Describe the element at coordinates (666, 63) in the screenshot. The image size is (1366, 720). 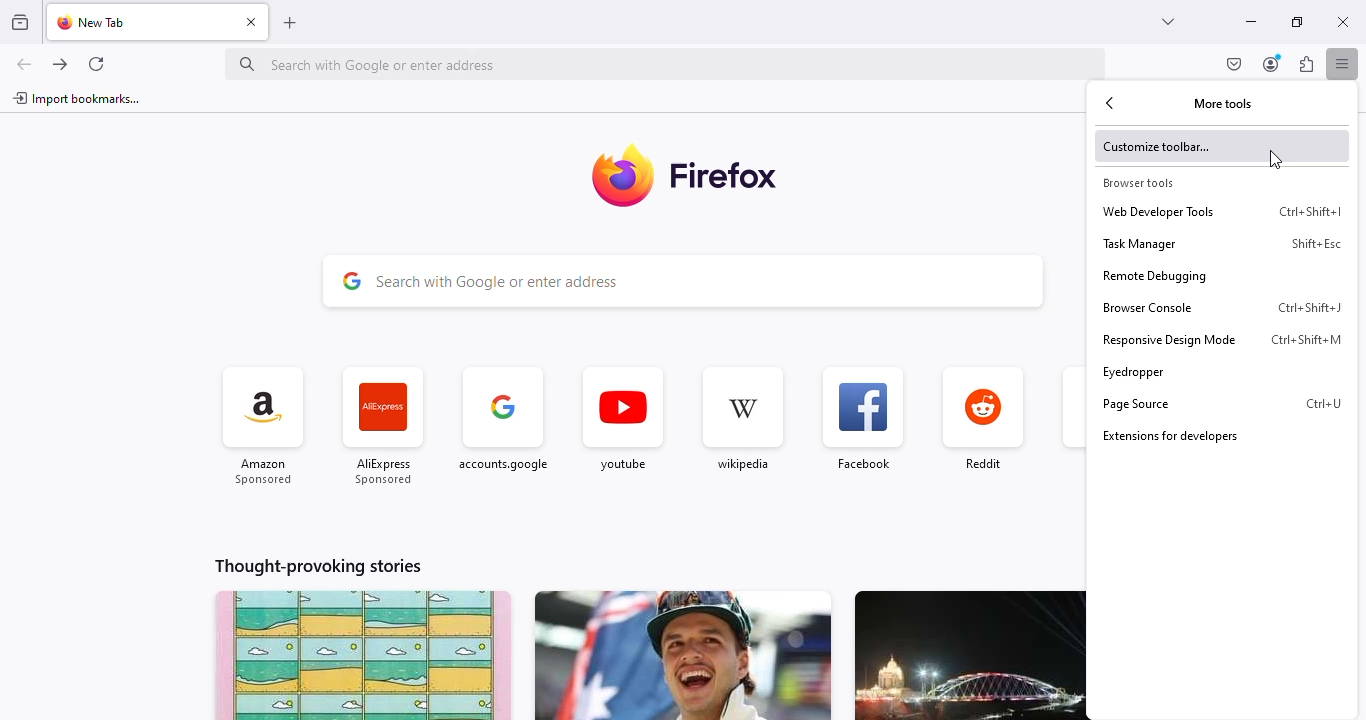
I see `search` at that location.